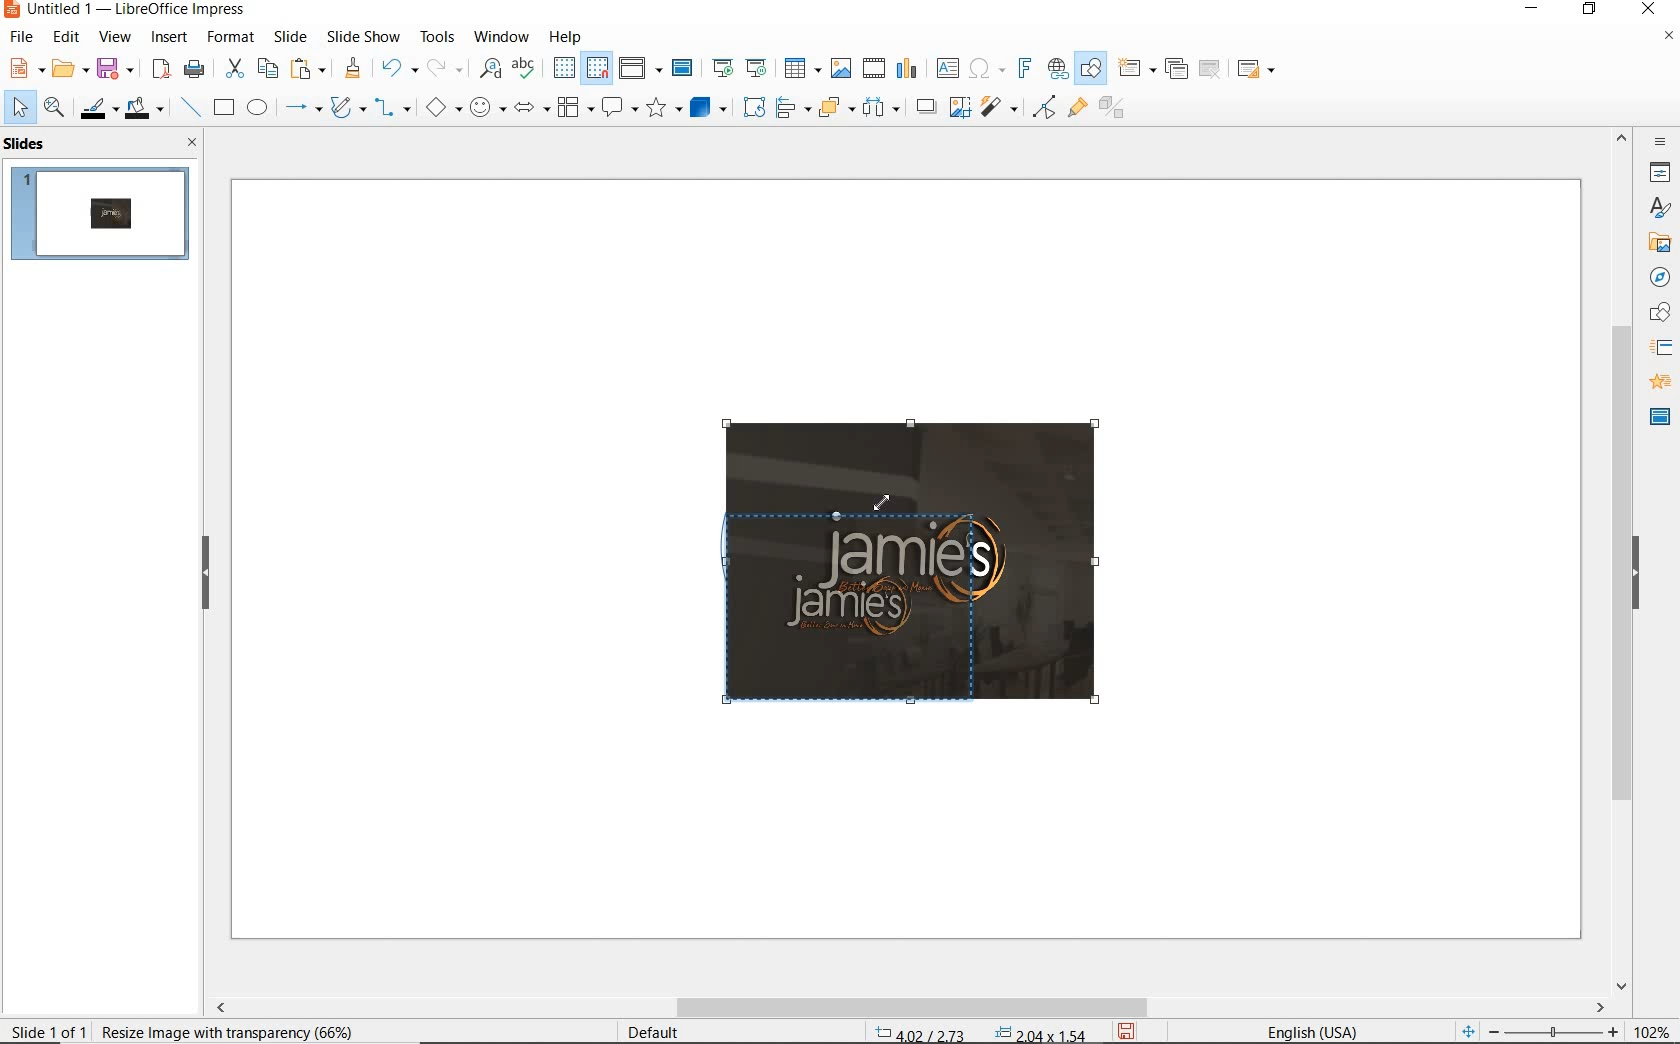  I want to click on undo, so click(396, 70).